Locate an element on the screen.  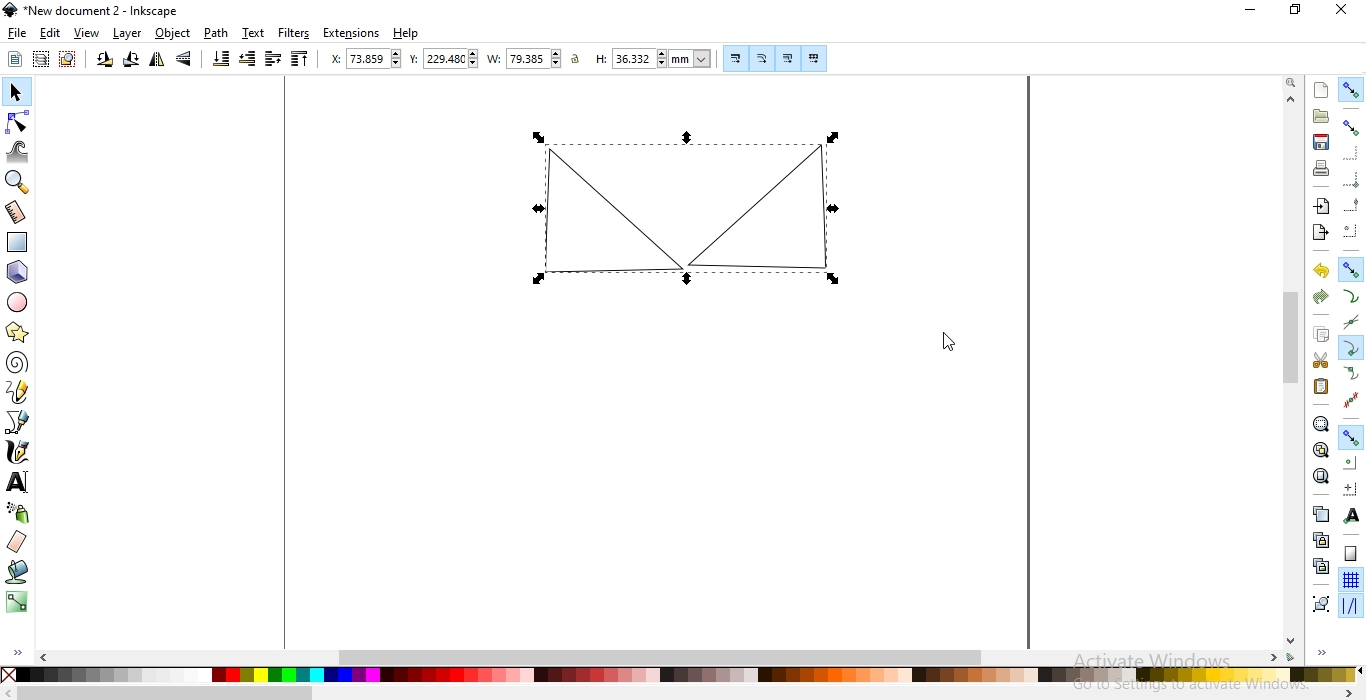
scrollbar is located at coordinates (1292, 371).